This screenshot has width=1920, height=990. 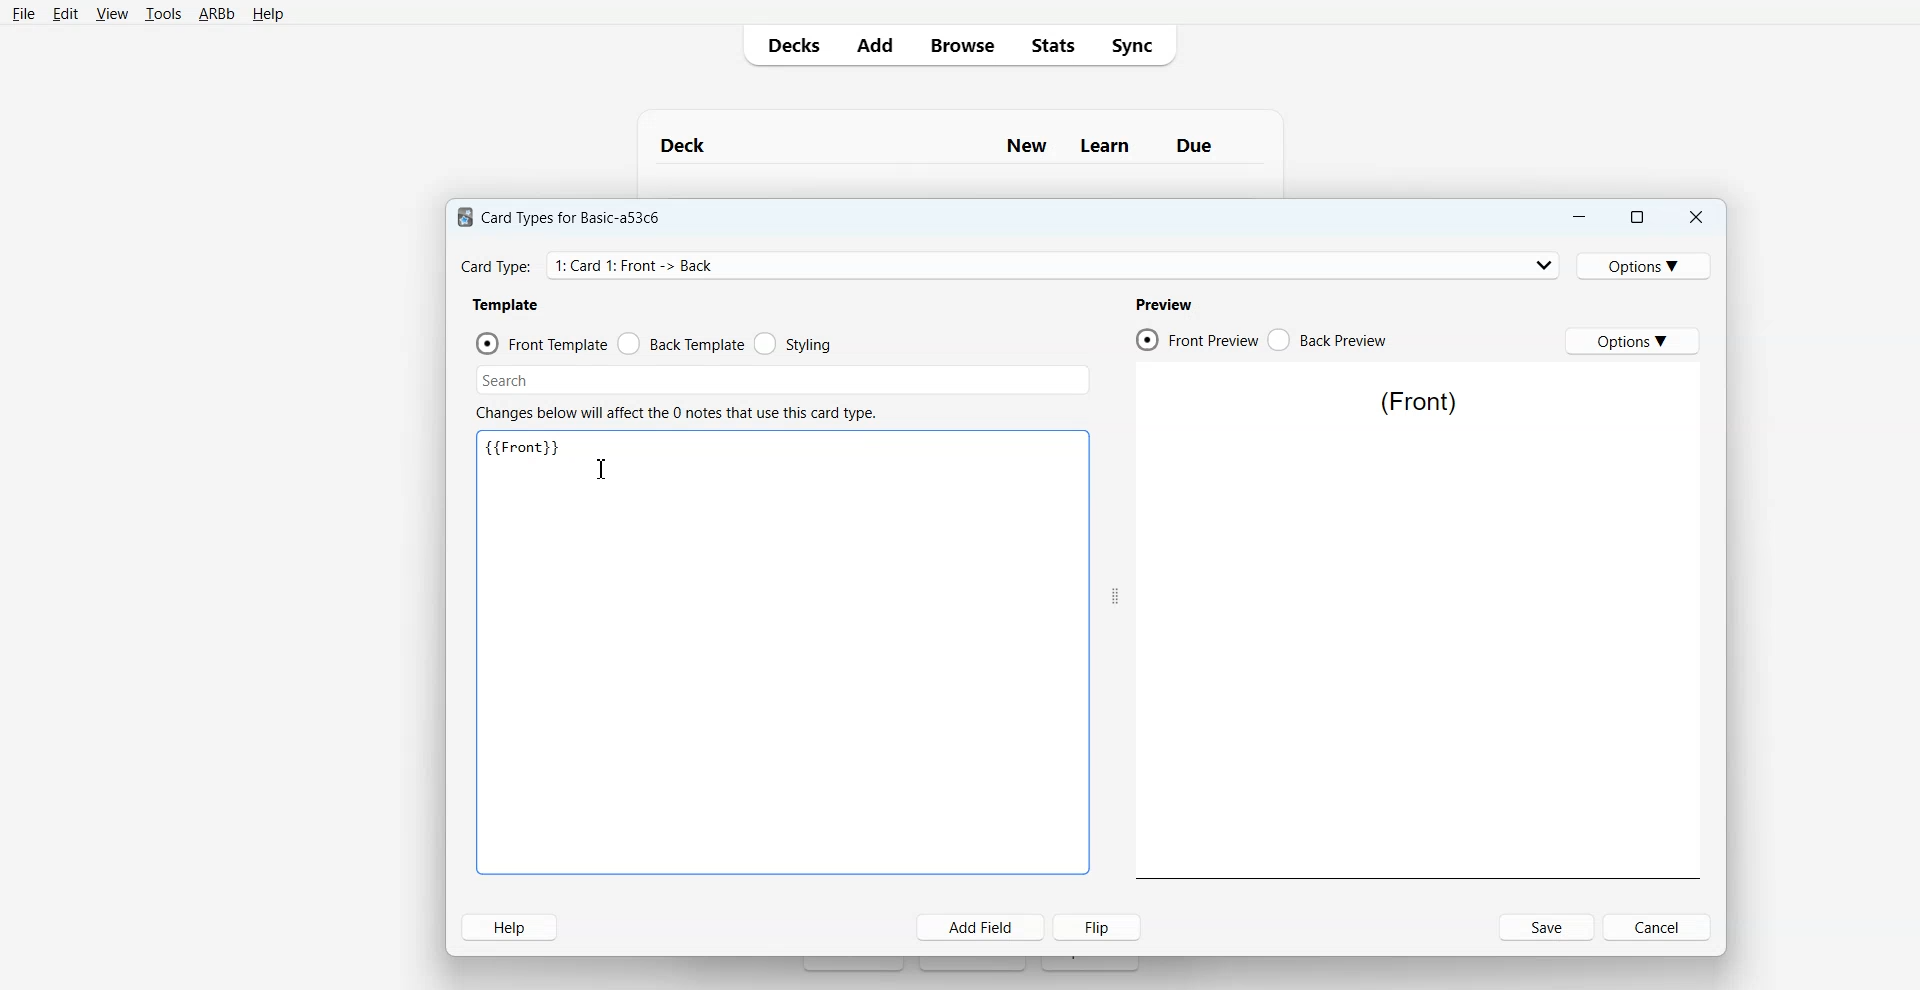 I want to click on Template, so click(x=507, y=304).